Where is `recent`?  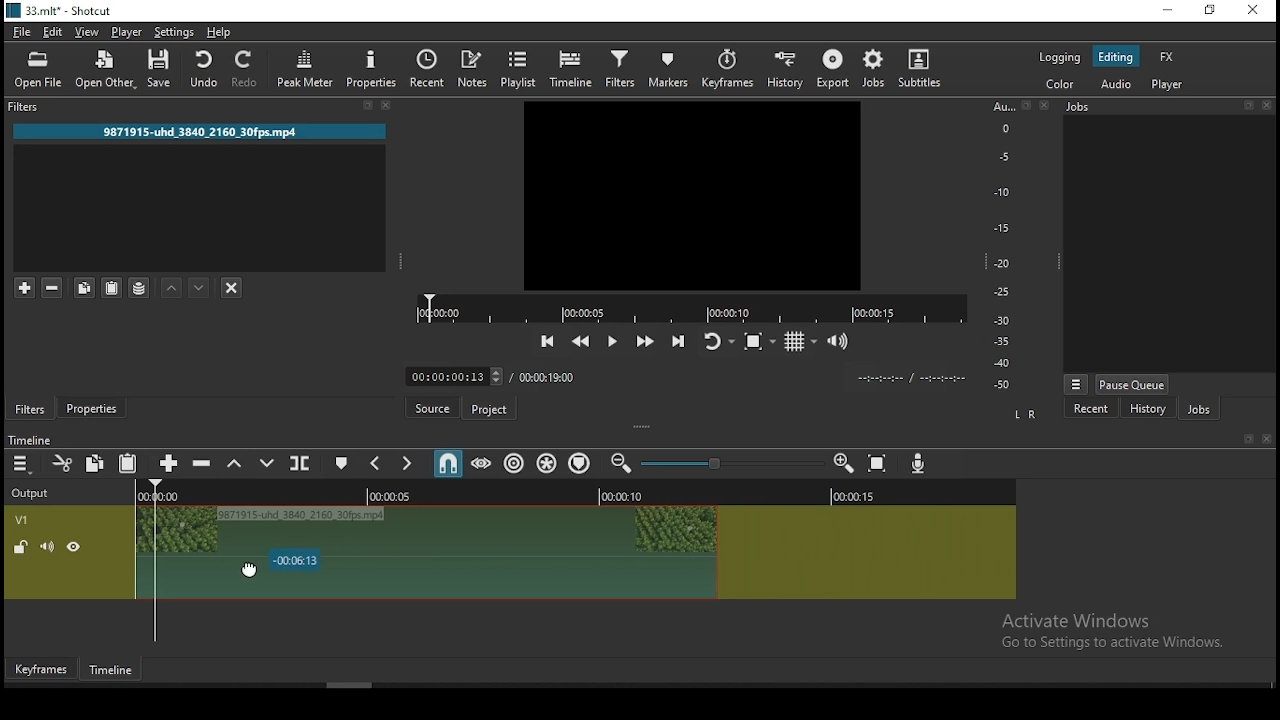 recent is located at coordinates (1096, 408).